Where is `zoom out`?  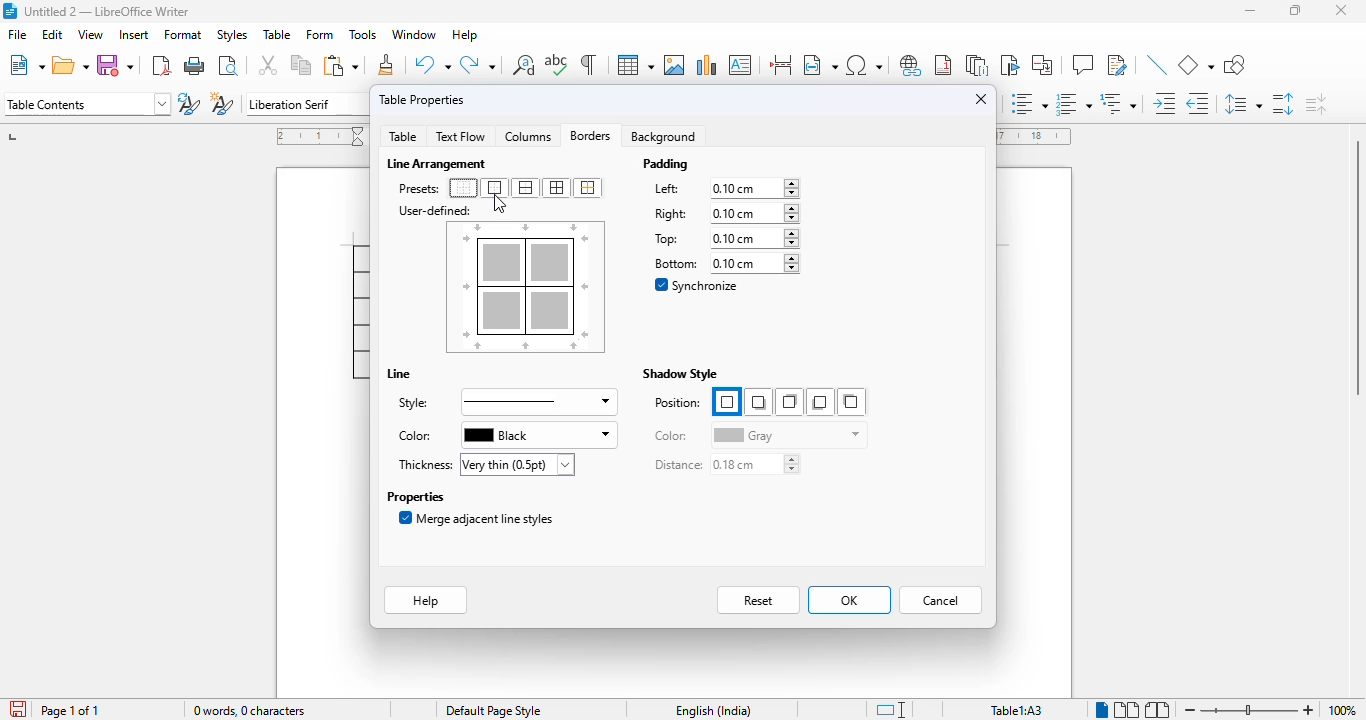 zoom out is located at coordinates (1191, 710).